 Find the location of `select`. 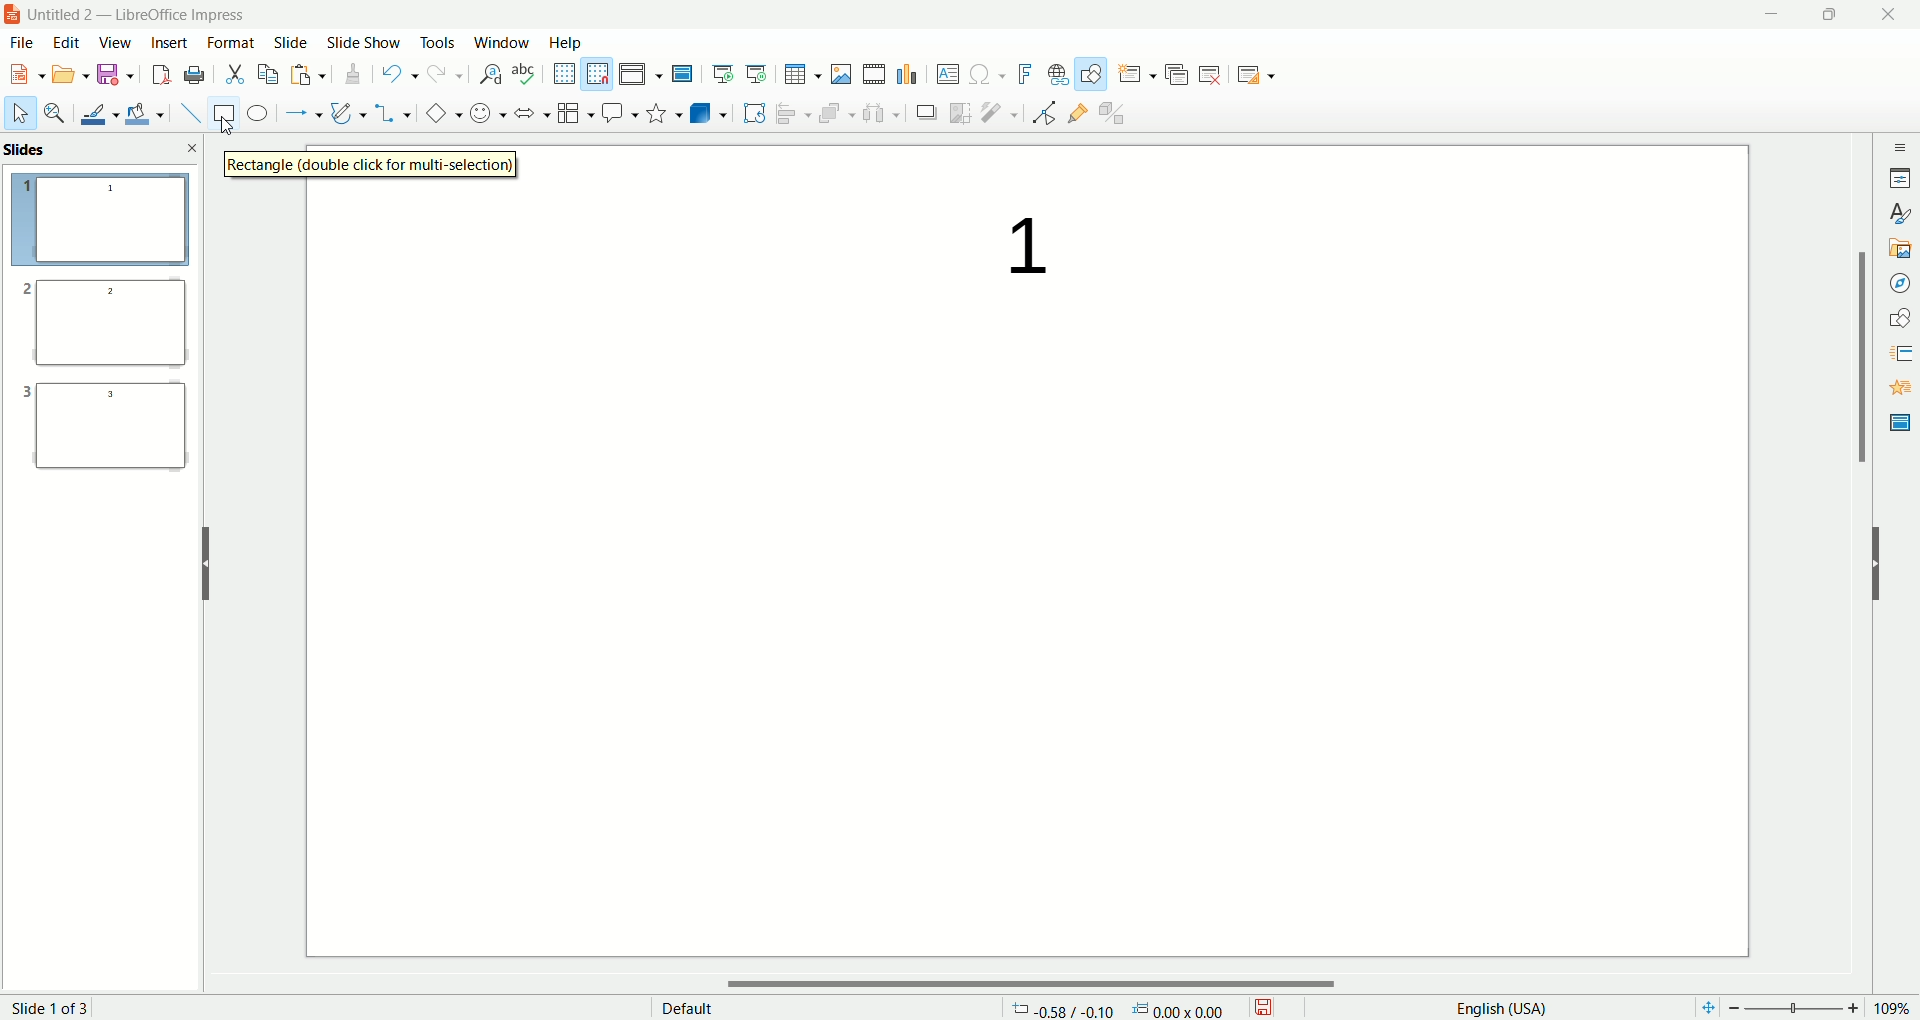

select is located at coordinates (20, 117).